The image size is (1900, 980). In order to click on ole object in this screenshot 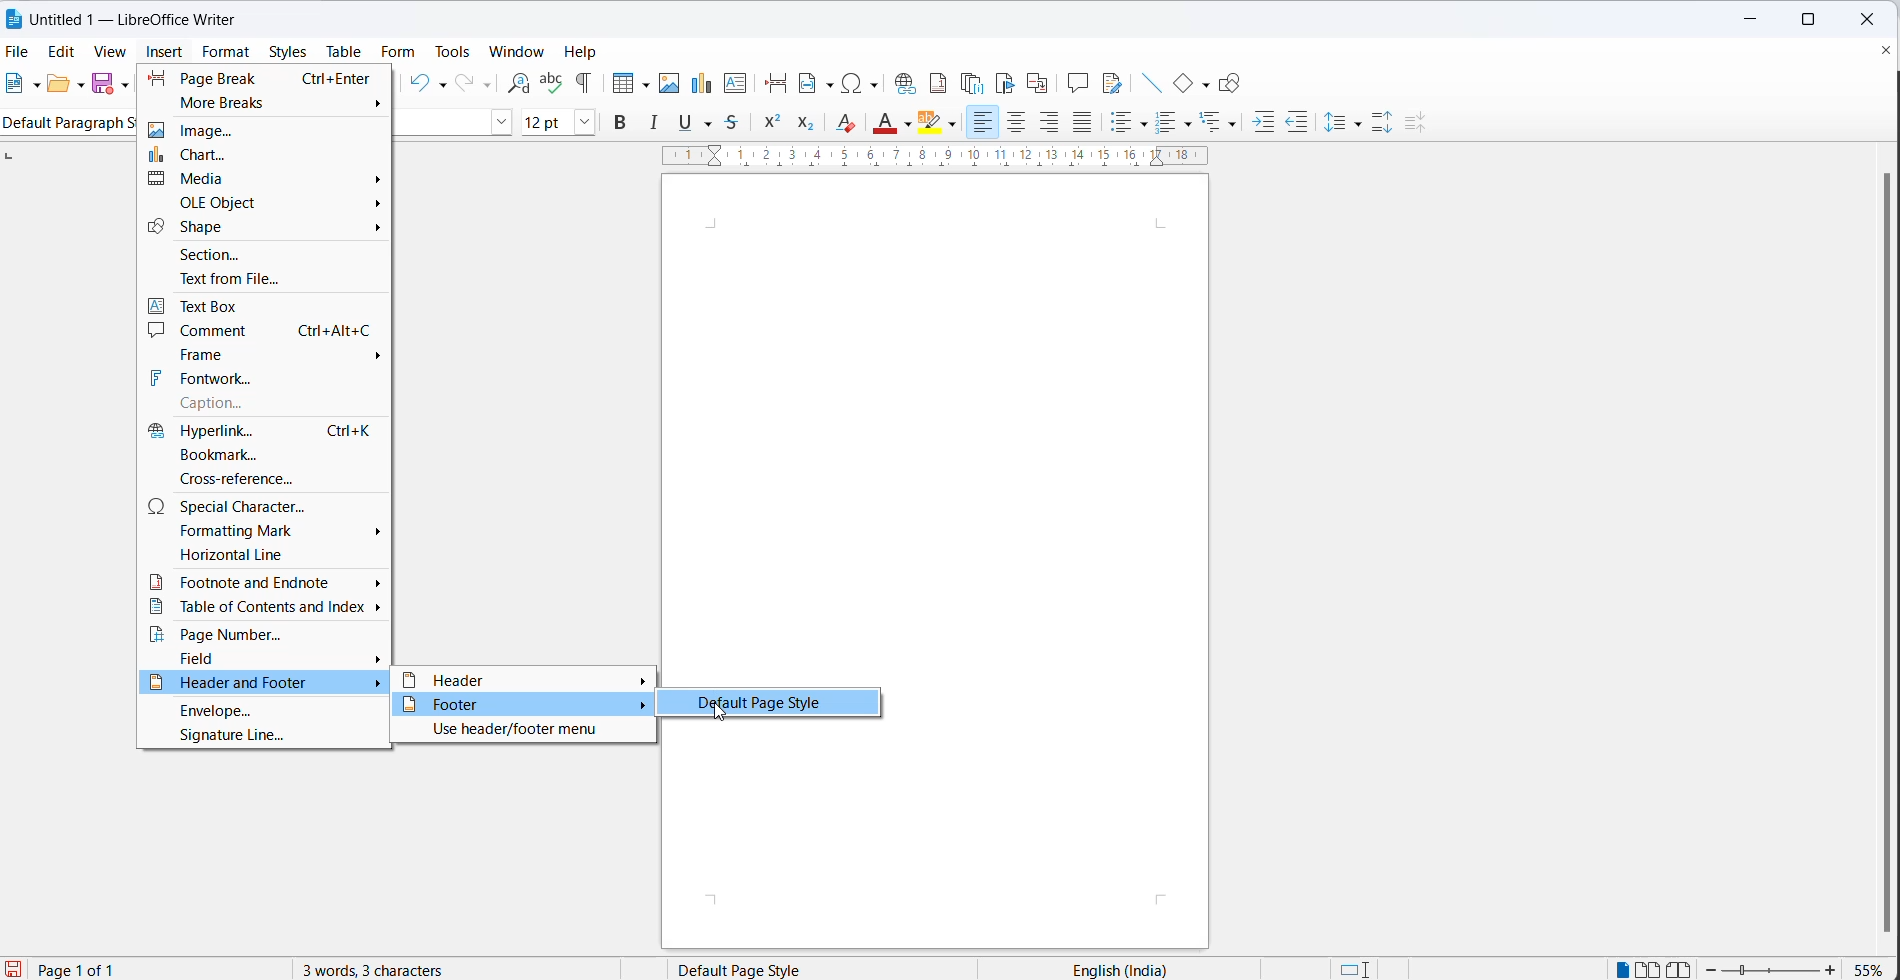, I will do `click(264, 203)`.